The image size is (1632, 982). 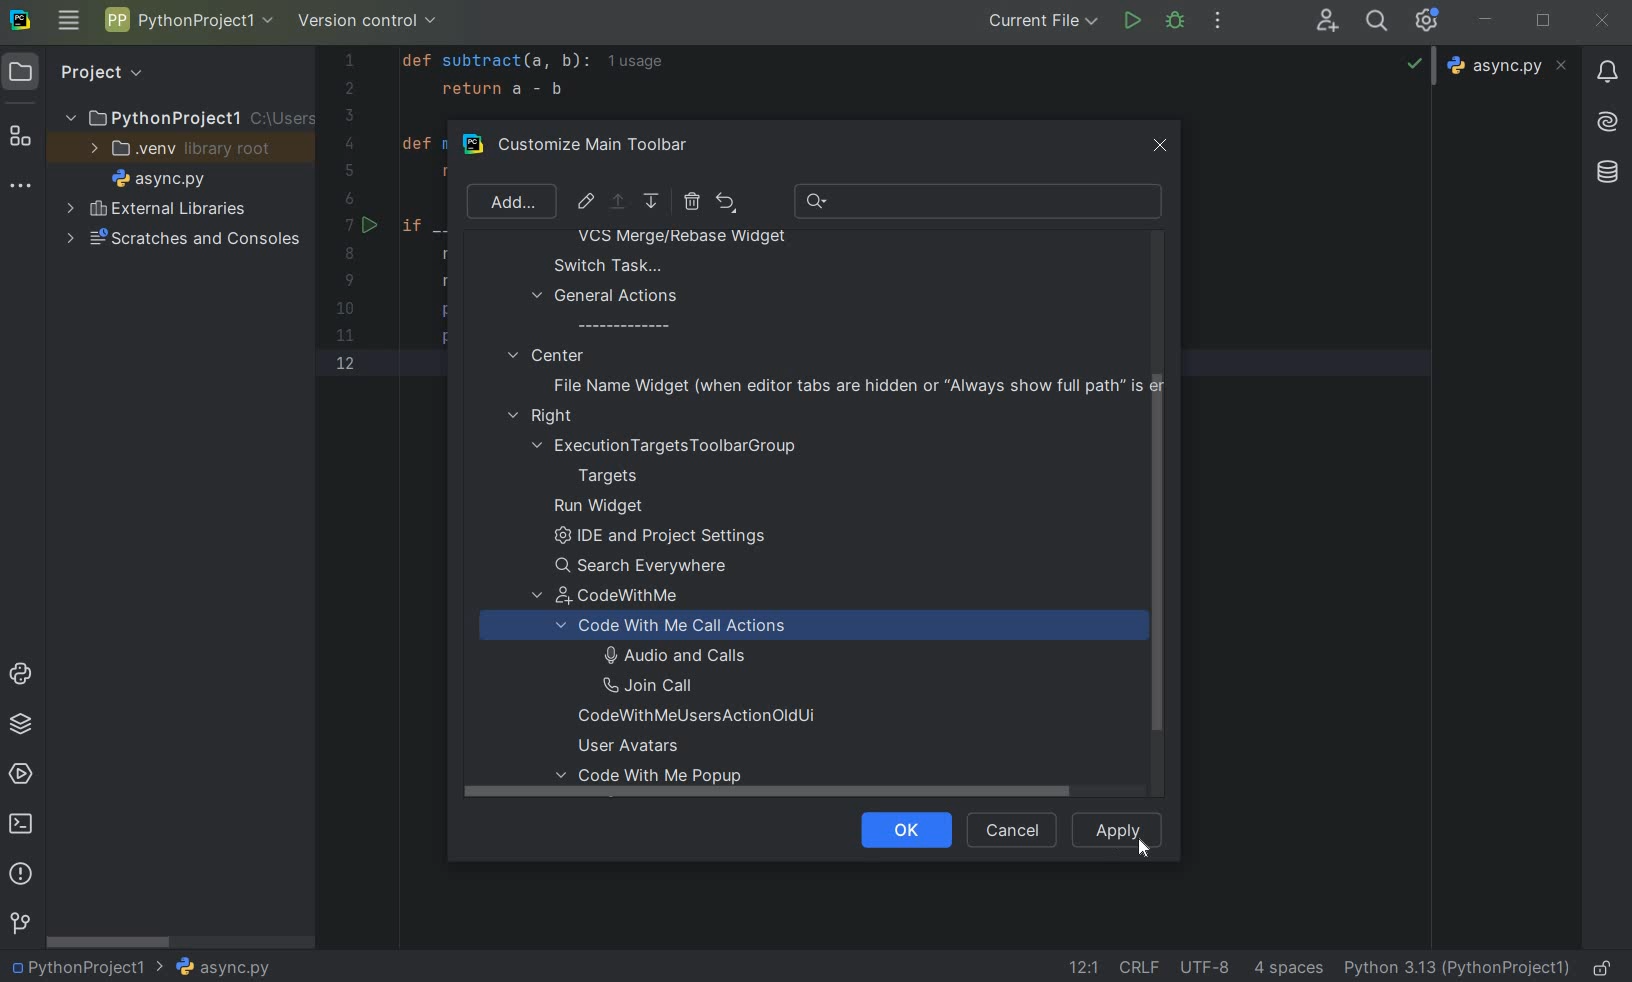 What do you see at coordinates (19, 923) in the screenshot?
I see `VERSION CONTROL` at bounding box center [19, 923].